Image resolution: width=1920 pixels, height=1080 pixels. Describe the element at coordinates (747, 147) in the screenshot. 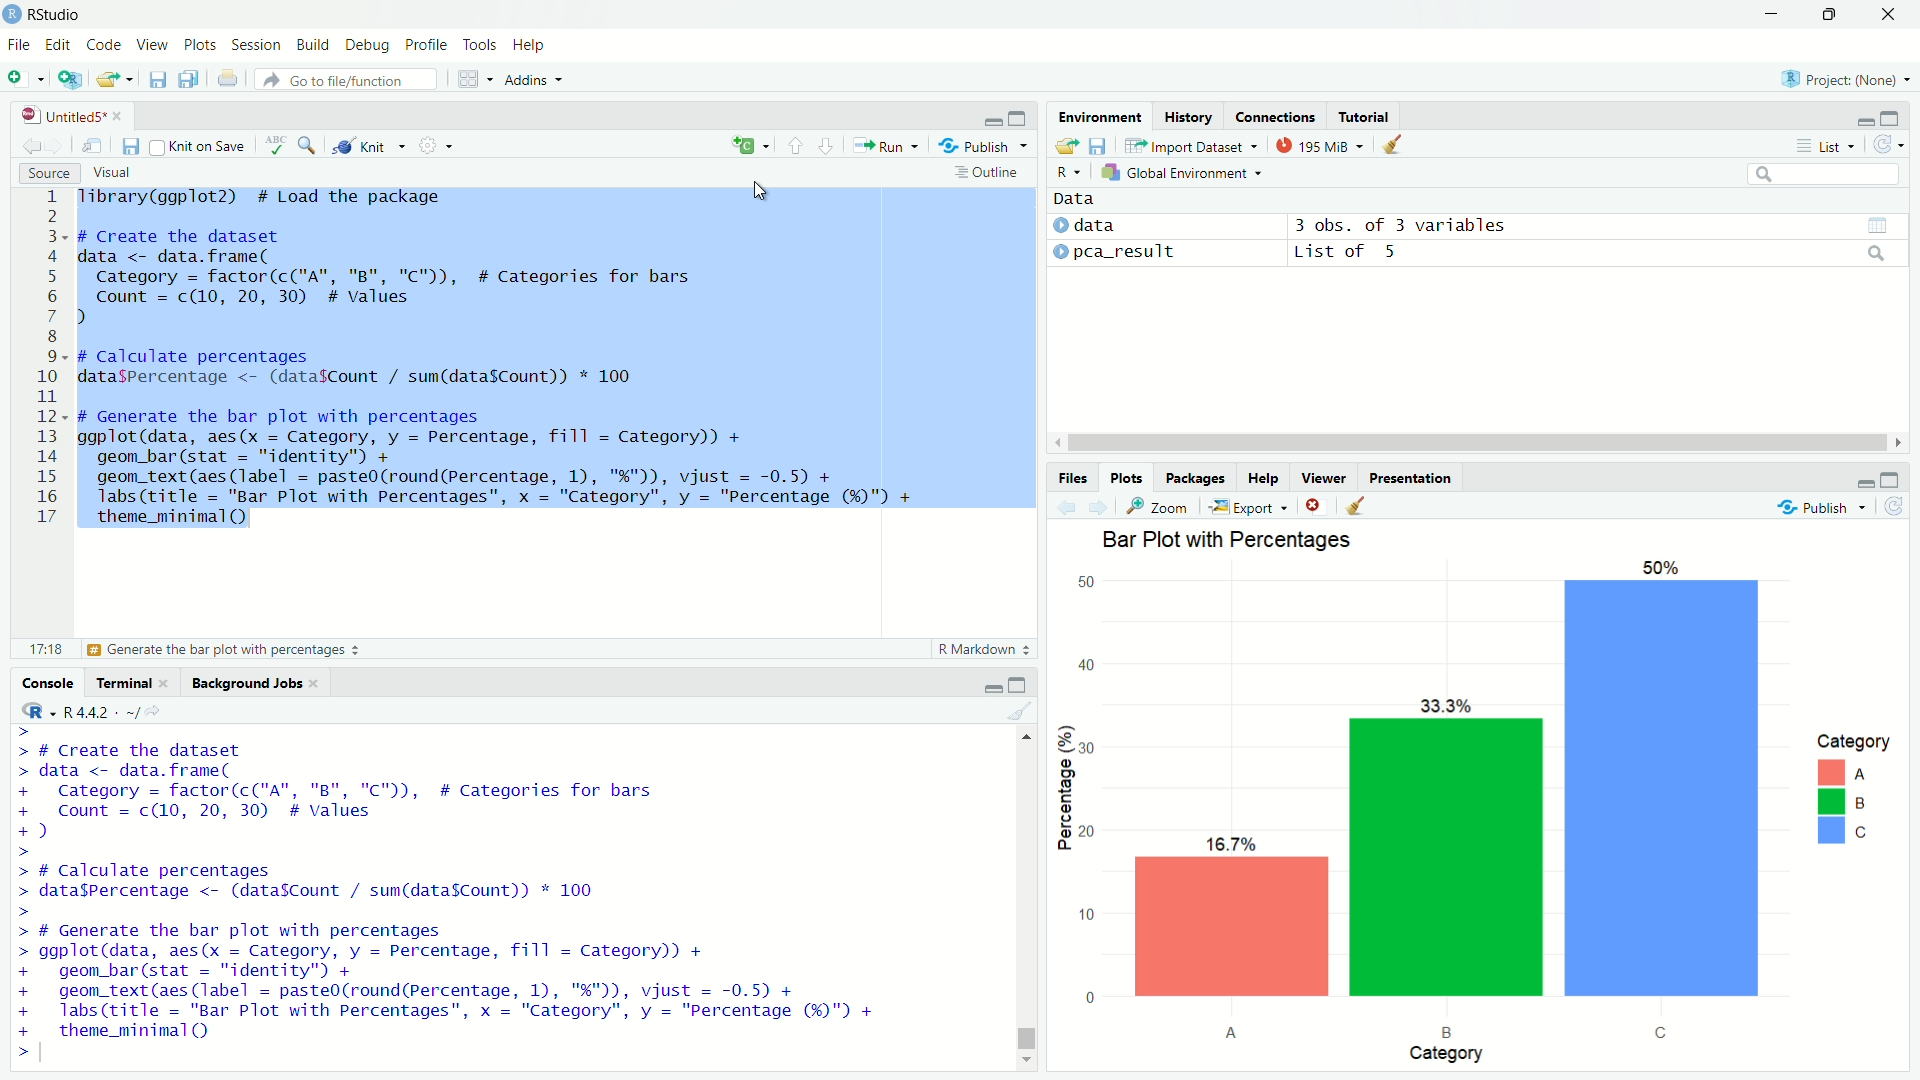

I see `language select` at that location.